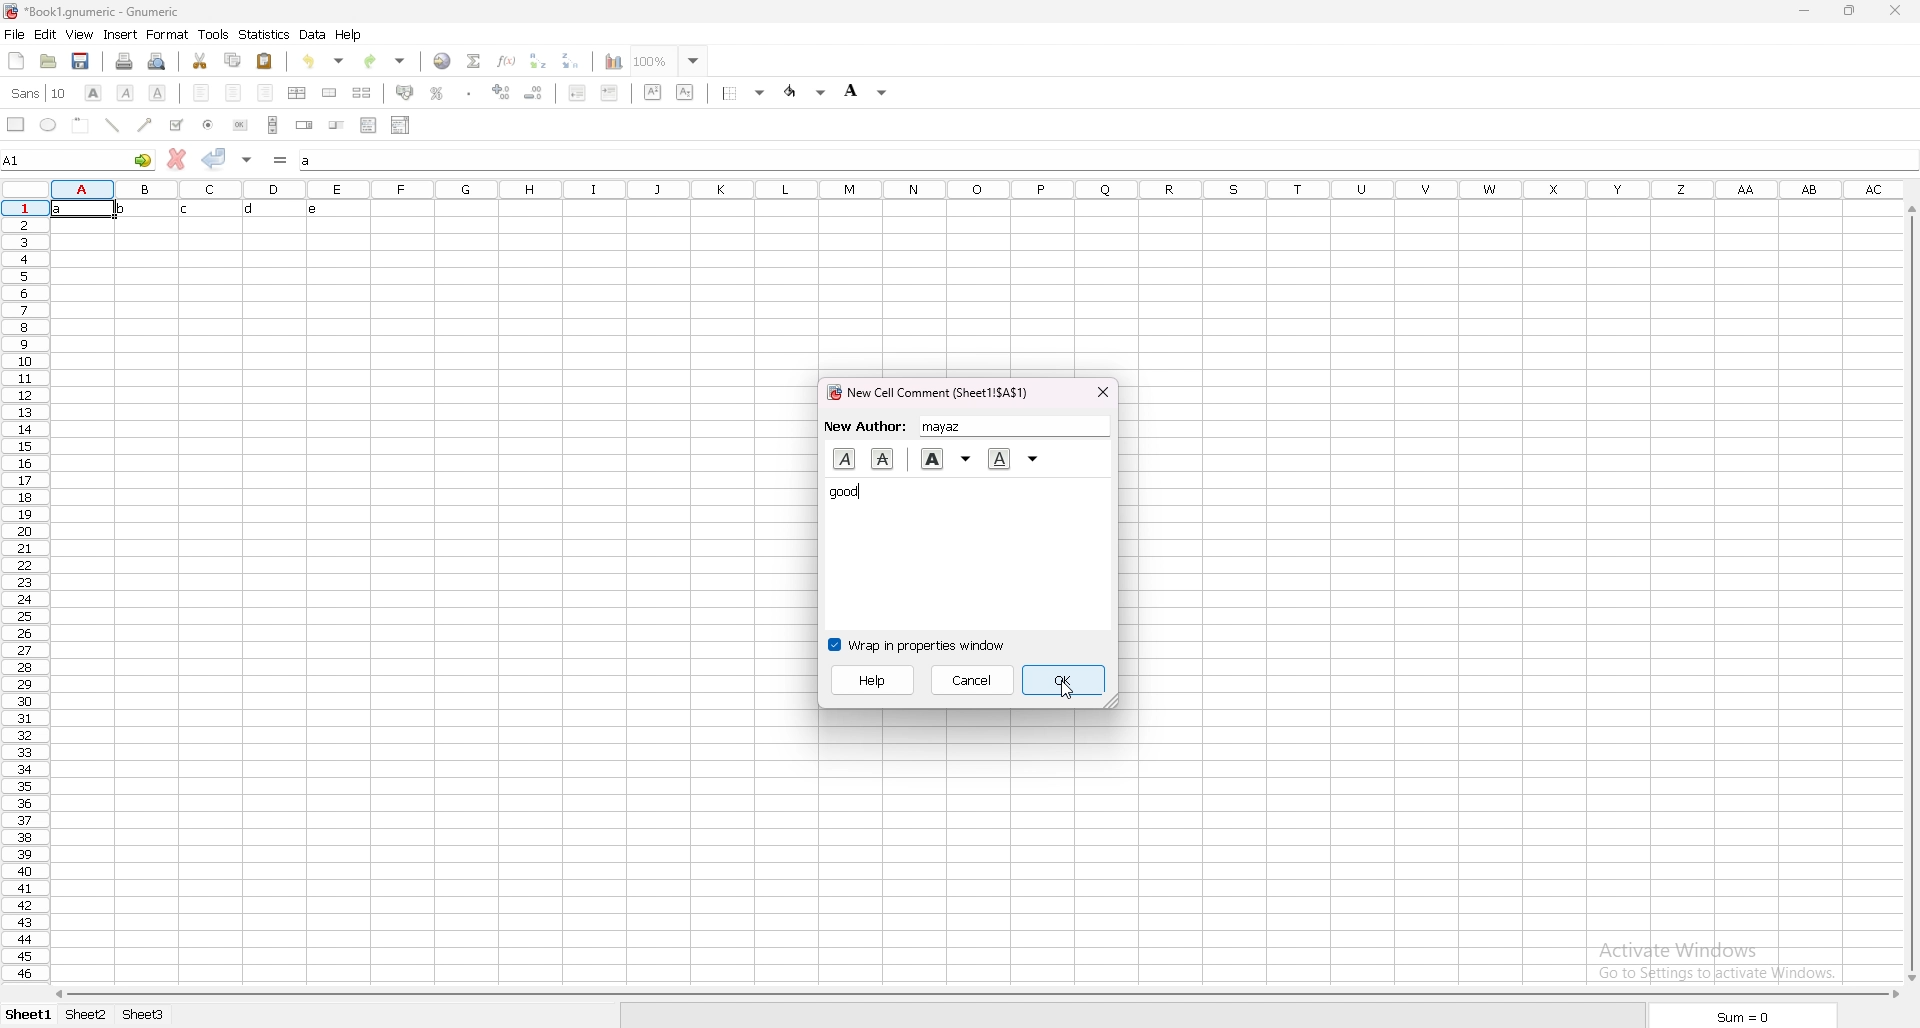 The width and height of the screenshot is (1920, 1028). Describe the element at coordinates (978, 191) in the screenshot. I see `column` at that location.